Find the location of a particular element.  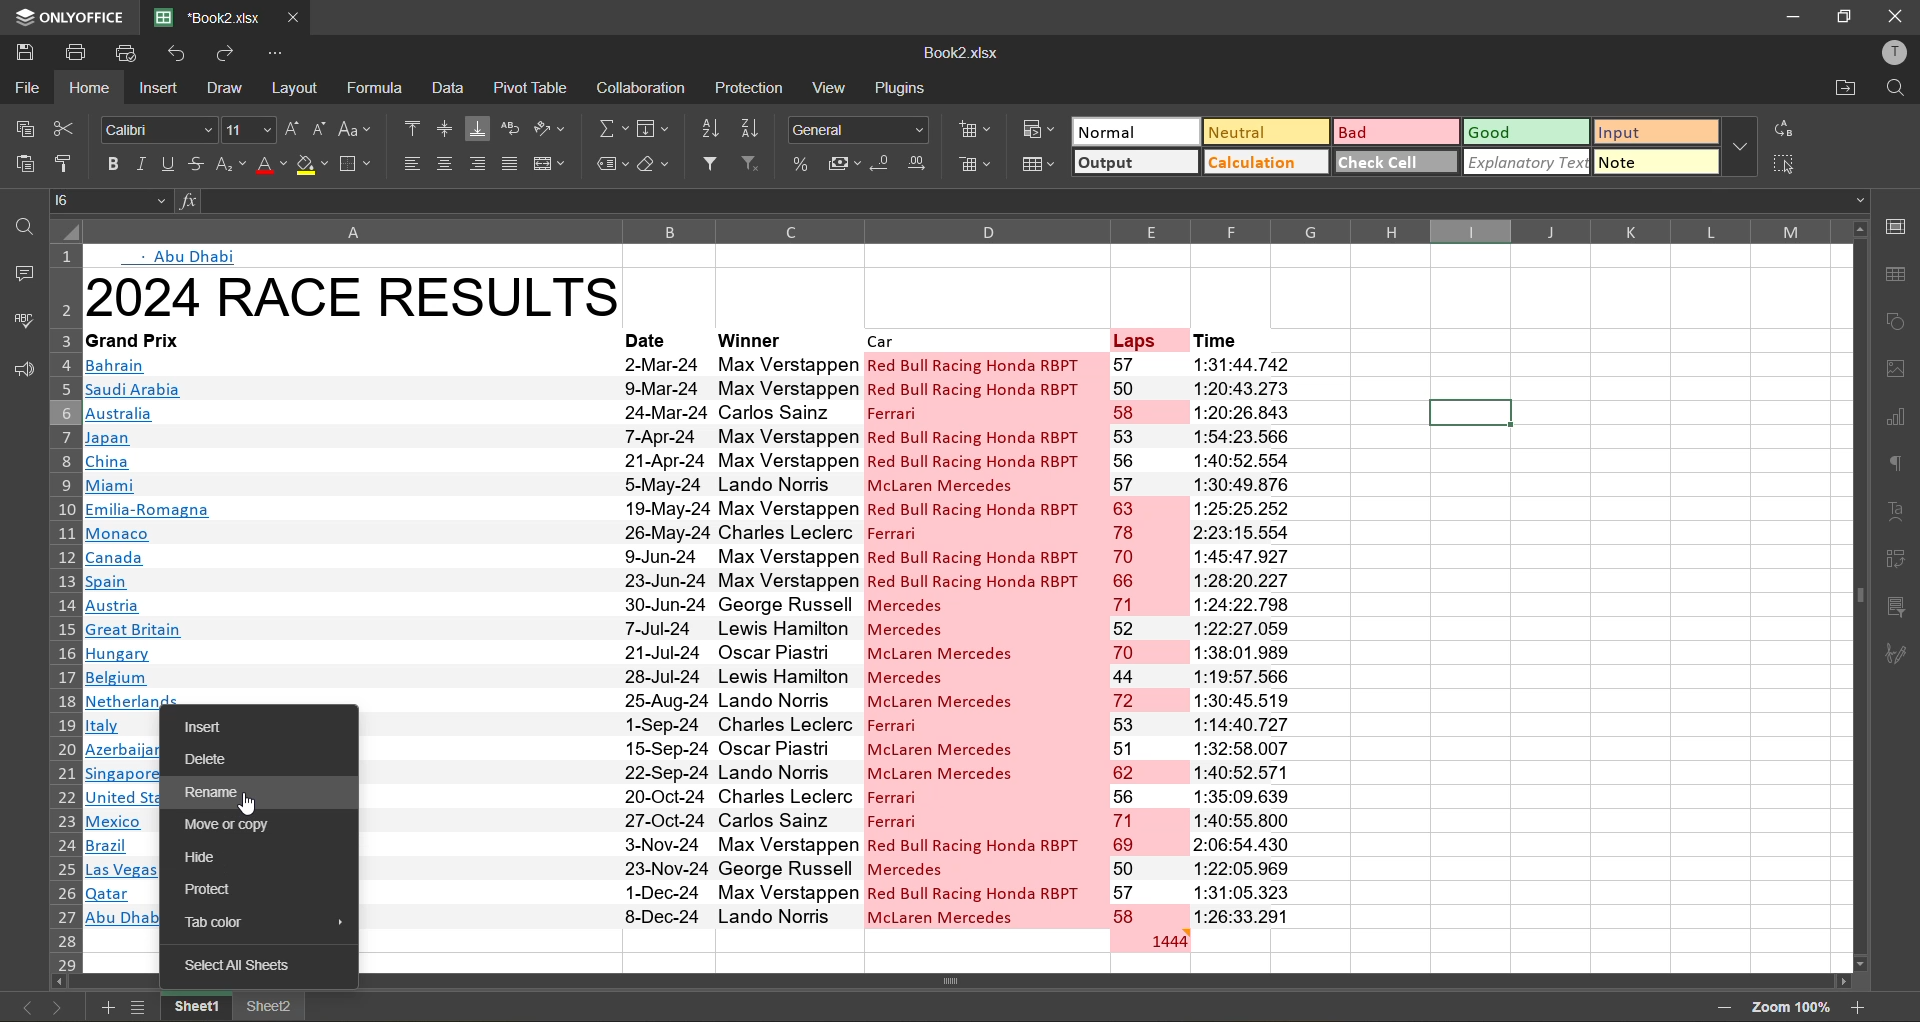

rename is located at coordinates (220, 792).